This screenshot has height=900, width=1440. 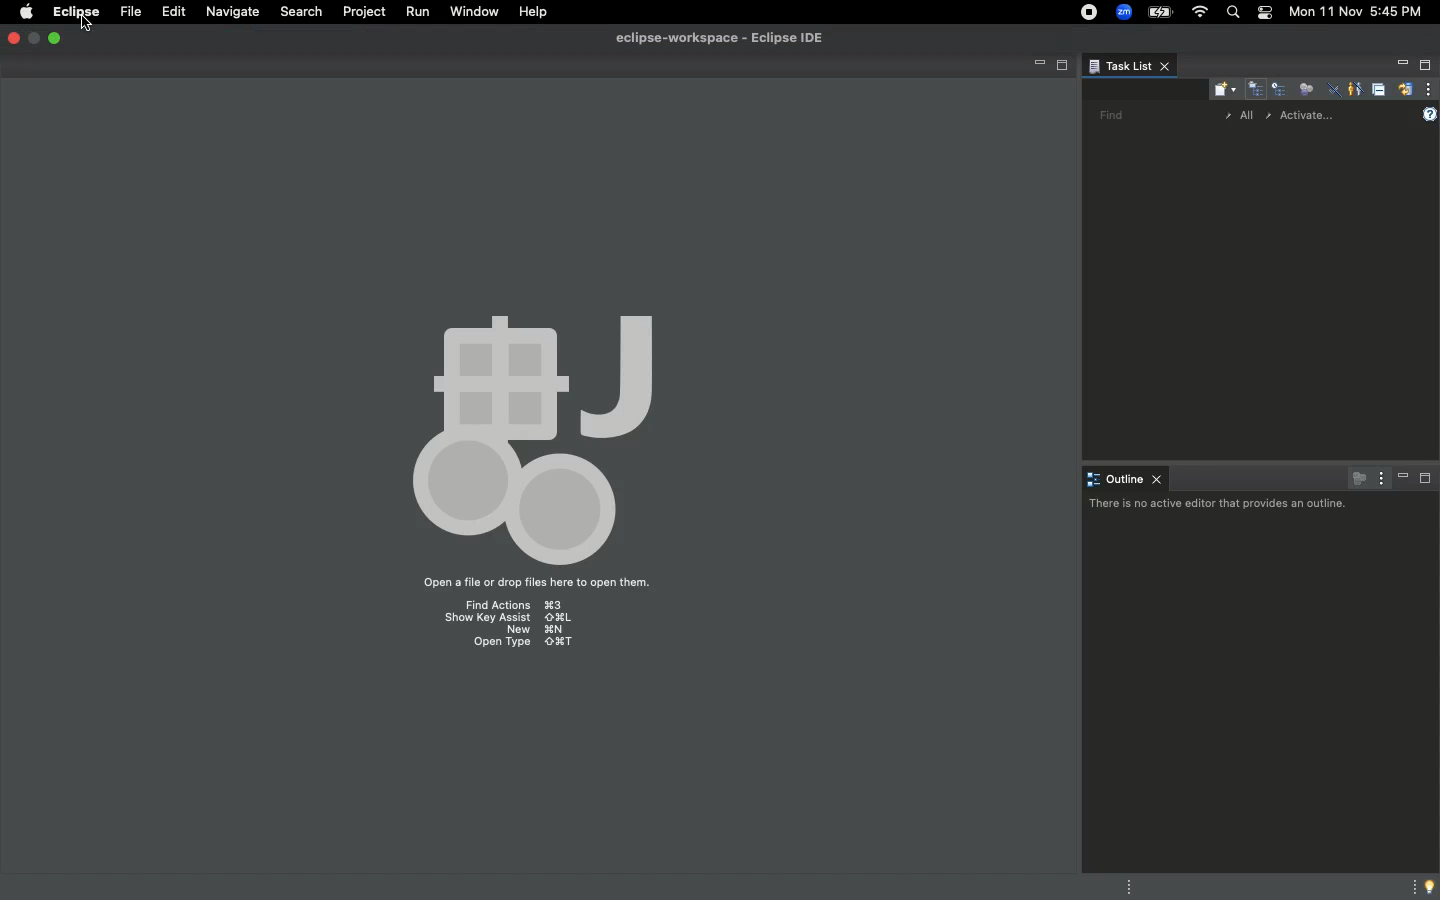 What do you see at coordinates (1106, 115) in the screenshot?
I see `Find` at bounding box center [1106, 115].